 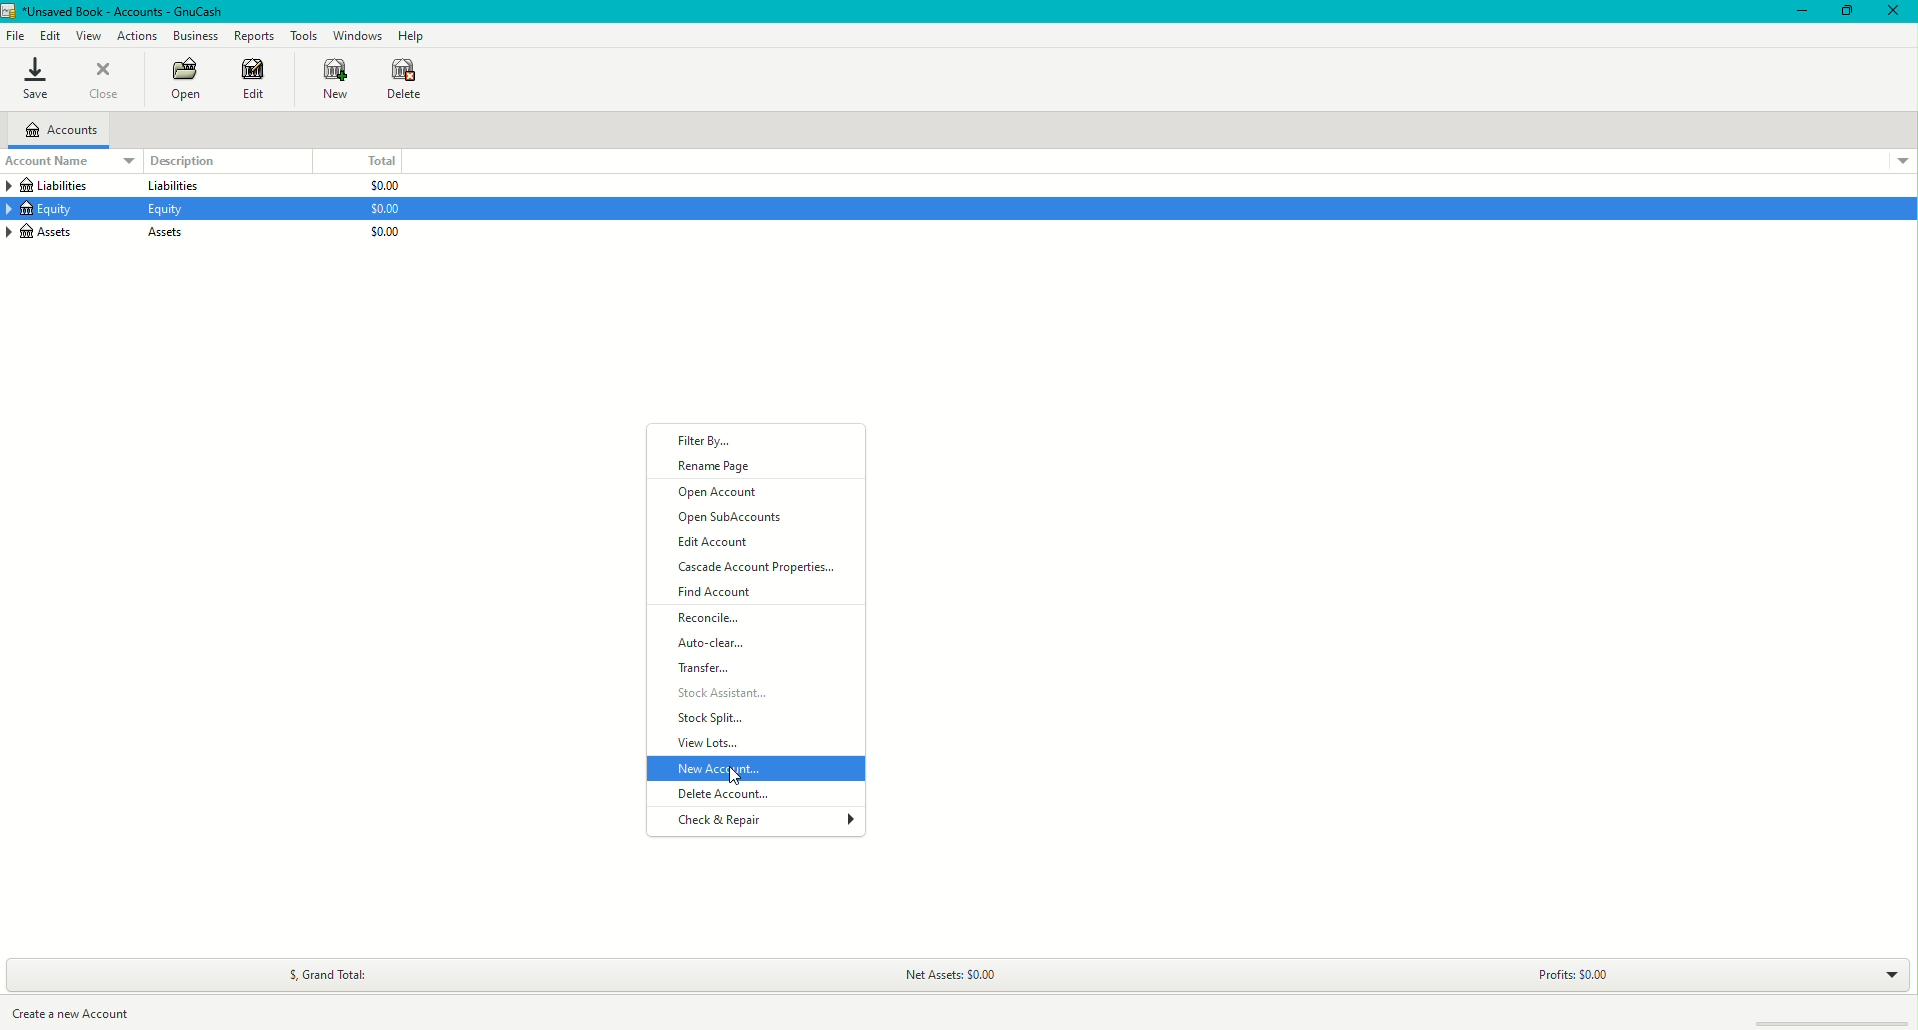 I want to click on Help, so click(x=409, y=35).